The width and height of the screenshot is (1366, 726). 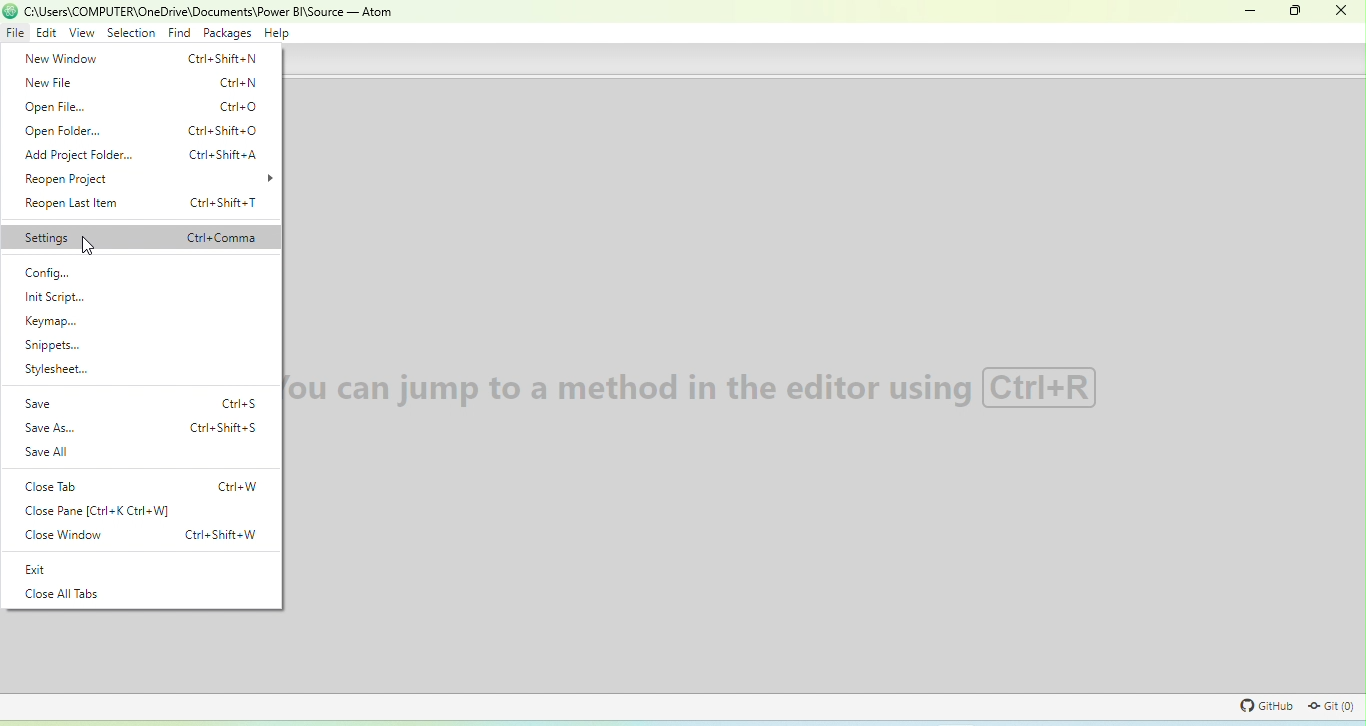 What do you see at coordinates (82, 33) in the screenshot?
I see `view menu` at bounding box center [82, 33].